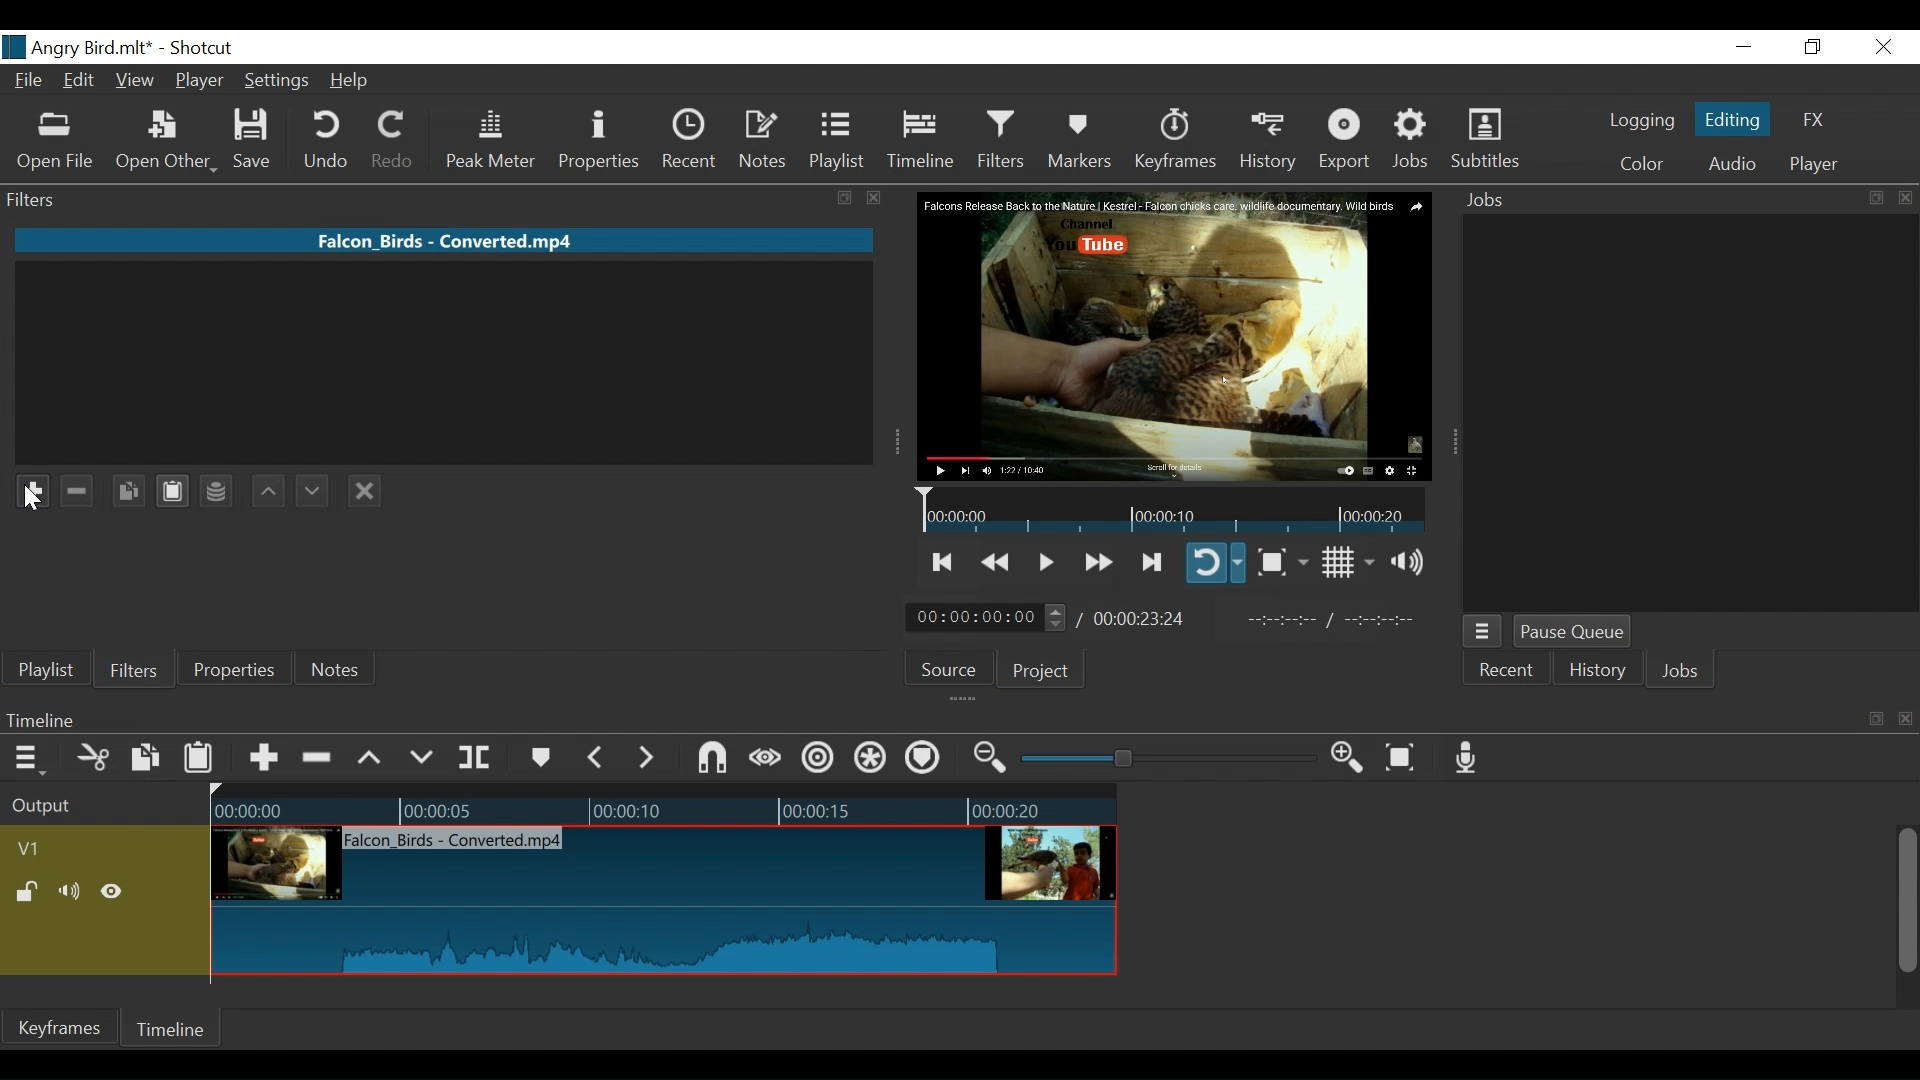 The image size is (1920, 1080). What do you see at coordinates (1282, 562) in the screenshot?
I see `Toggle zoom` at bounding box center [1282, 562].